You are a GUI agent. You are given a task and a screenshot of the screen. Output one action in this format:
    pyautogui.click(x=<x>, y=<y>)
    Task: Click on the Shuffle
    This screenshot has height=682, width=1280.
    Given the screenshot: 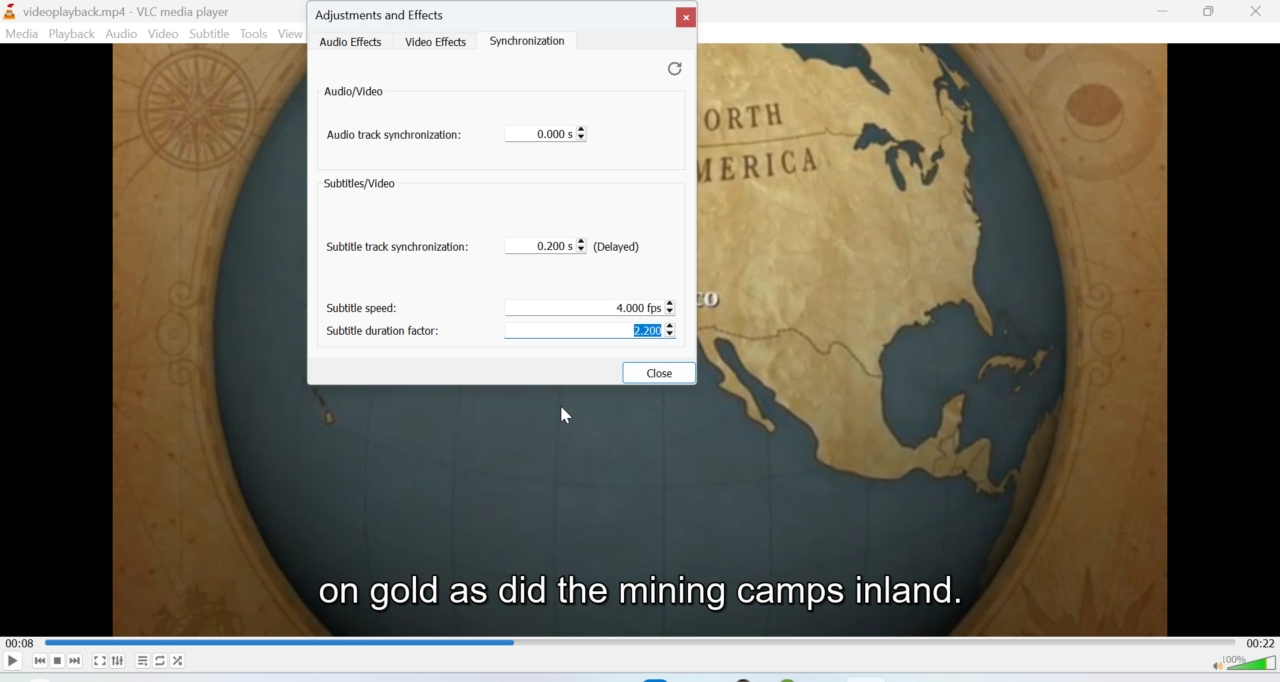 What is the action you would take?
    pyautogui.click(x=179, y=662)
    